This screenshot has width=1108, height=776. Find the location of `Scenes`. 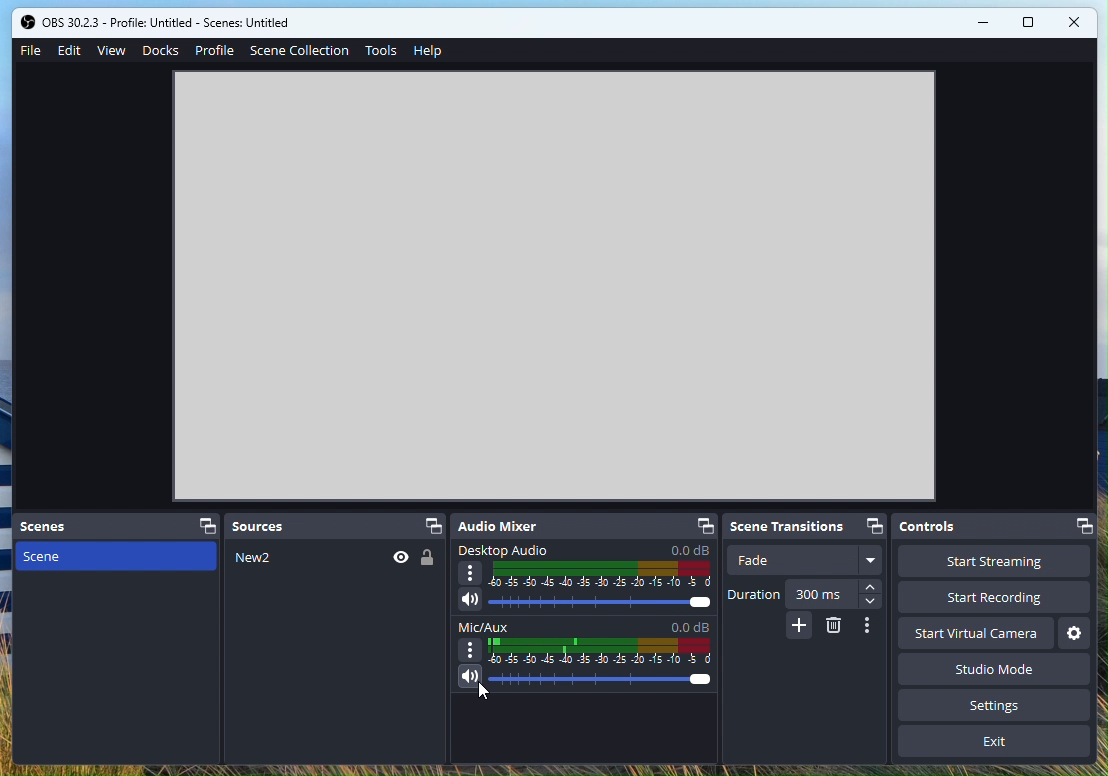

Scenes is located at coordinates (118, 528).